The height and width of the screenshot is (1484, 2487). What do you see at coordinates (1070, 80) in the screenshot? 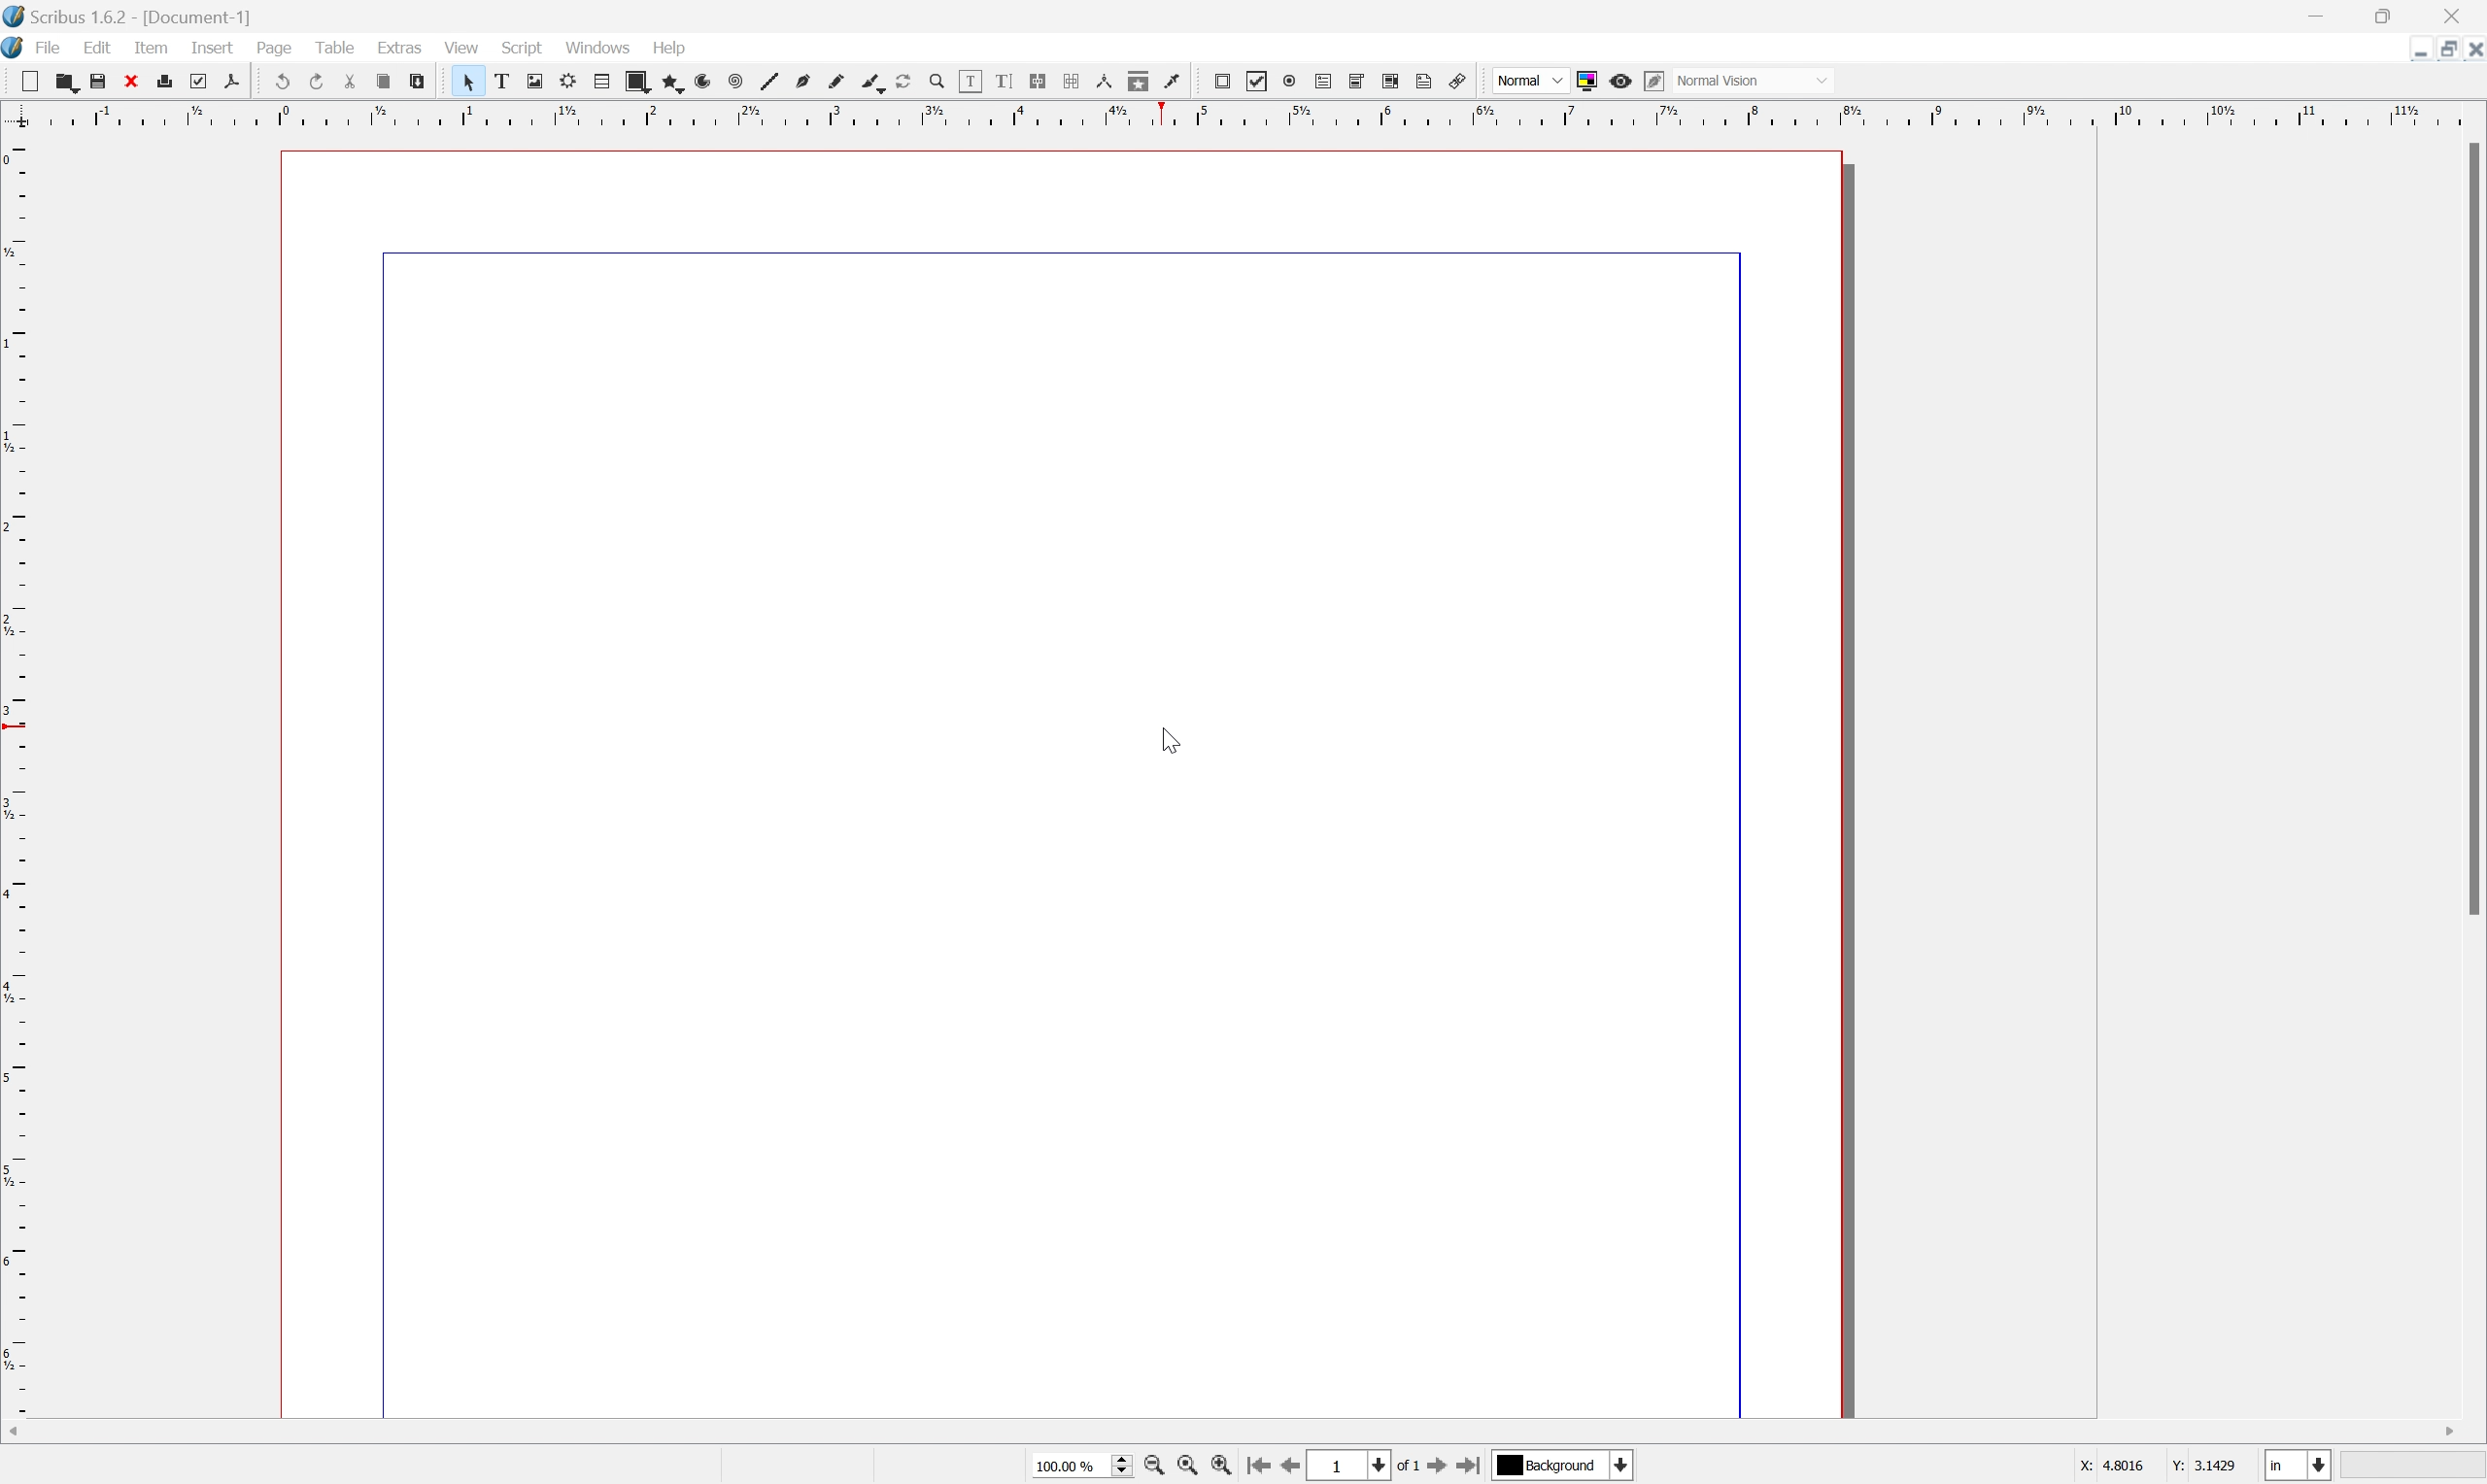
I see `unlink text frames` at bounding box center [1070, 80].